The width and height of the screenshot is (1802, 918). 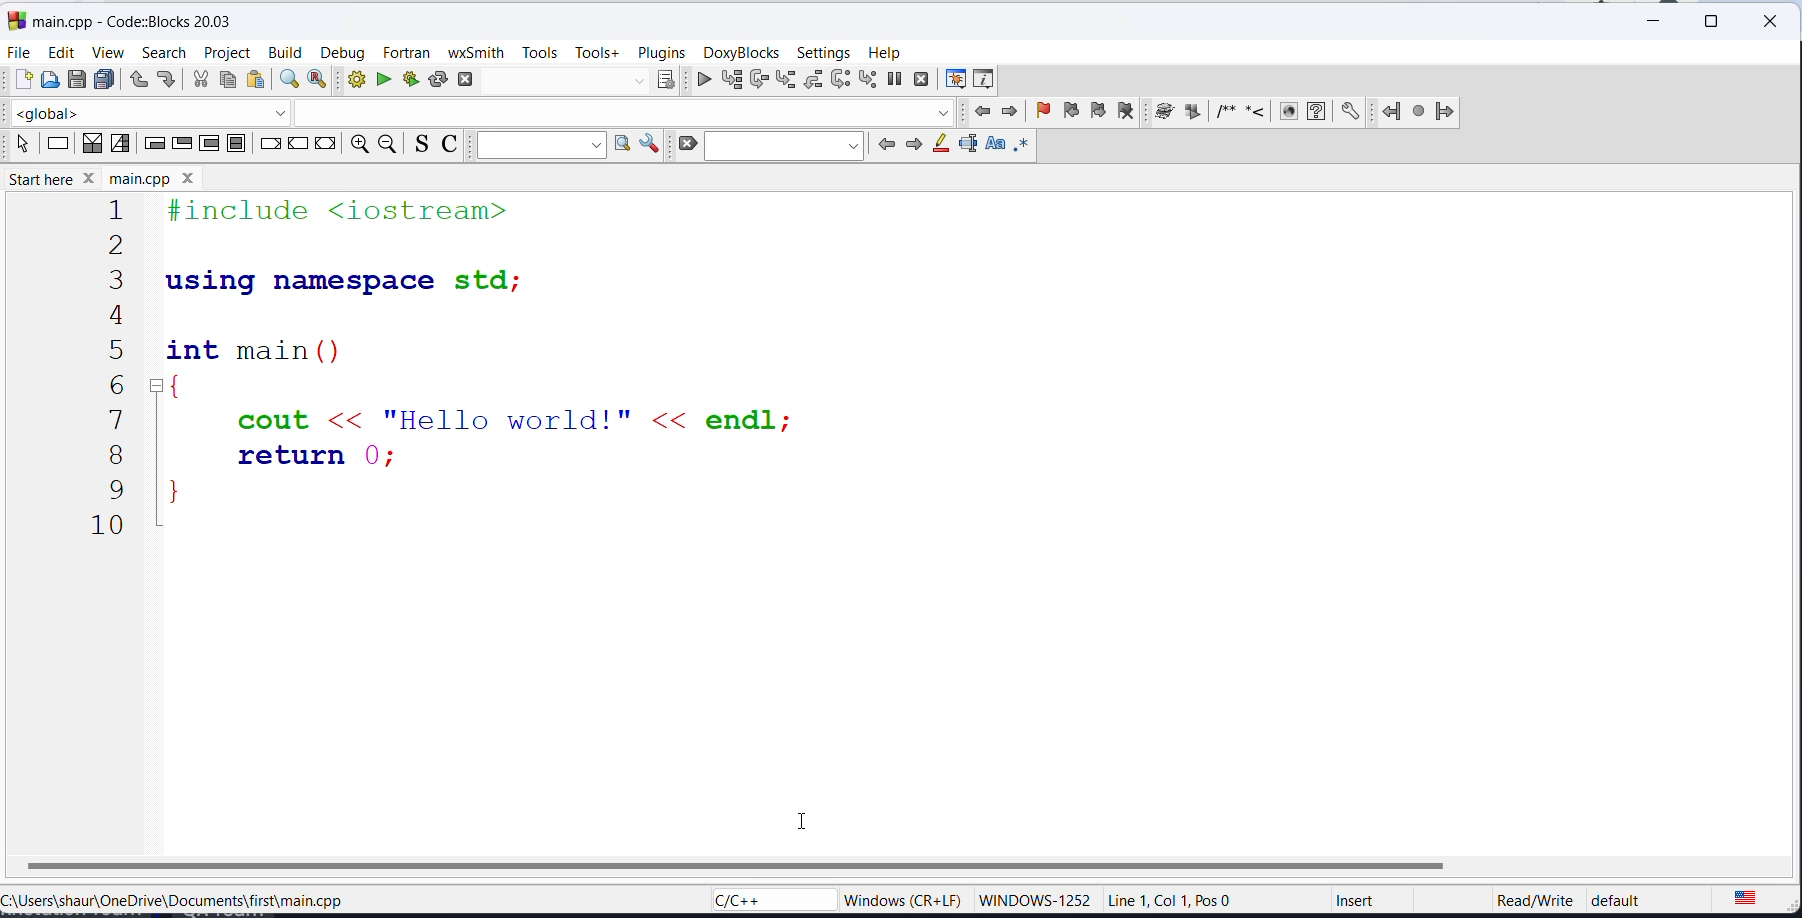 What do you see at coordinates (1317, 115) in the screenshot?
I see `ques` at bounding box center [1317, 115].